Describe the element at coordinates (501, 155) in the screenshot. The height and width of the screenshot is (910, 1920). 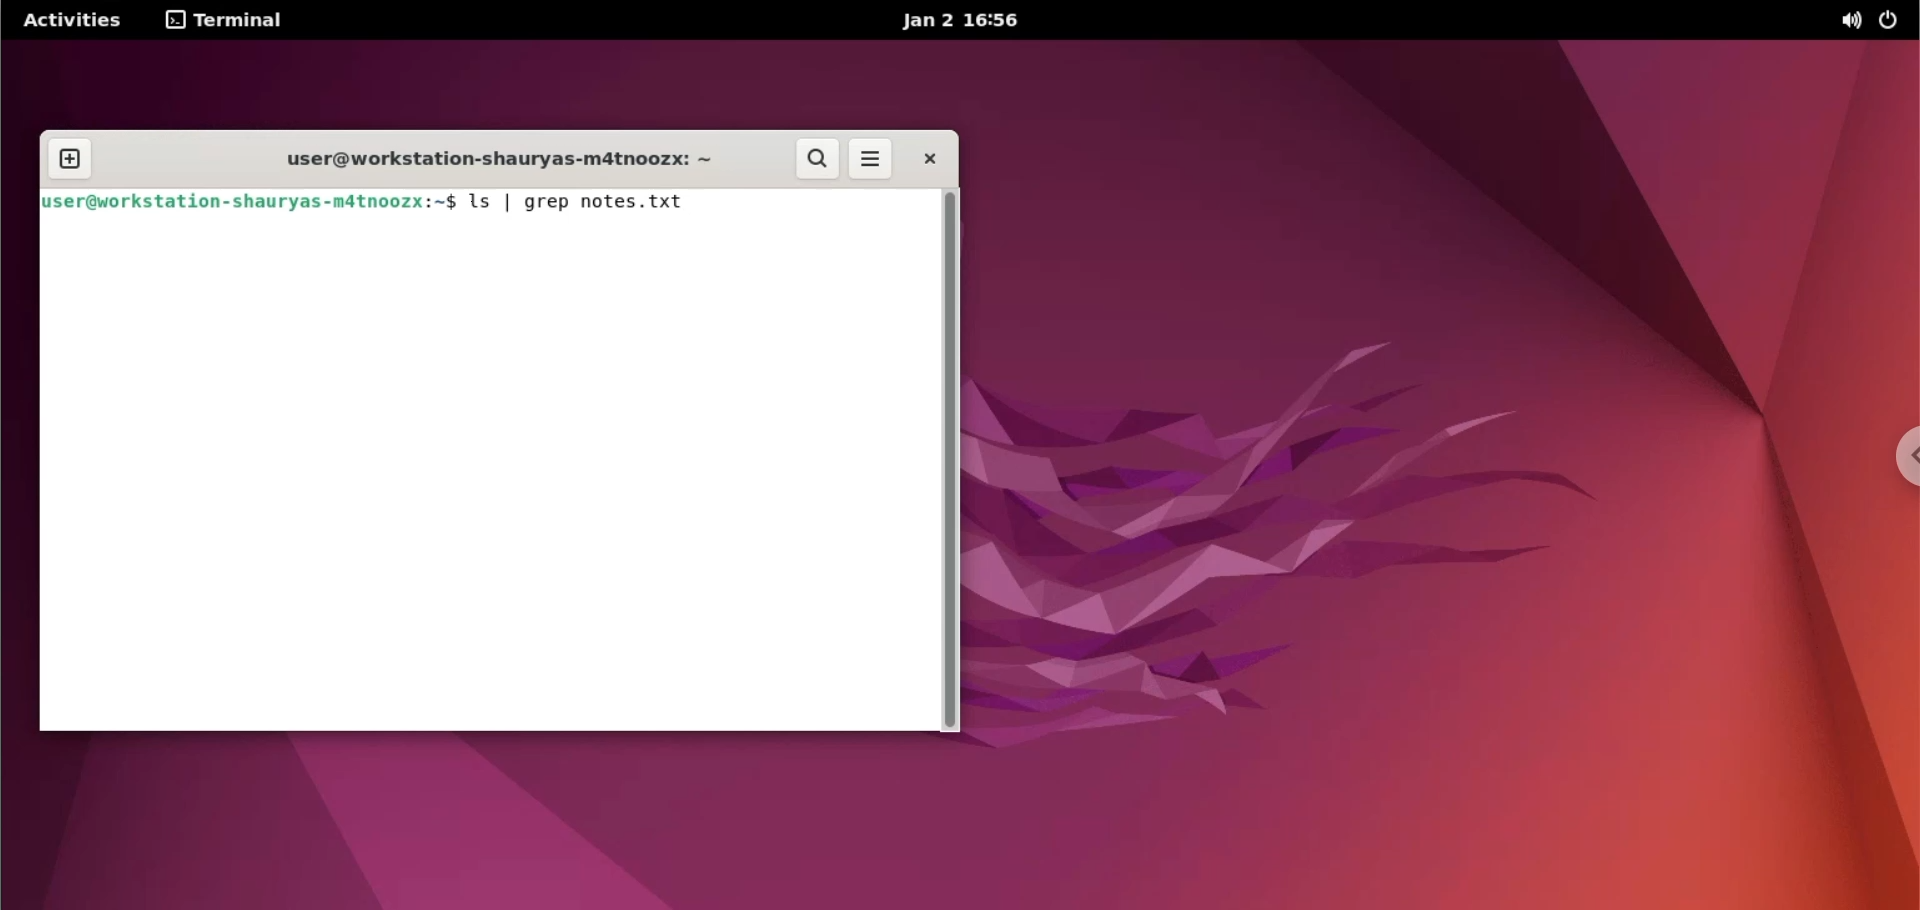
I see `user@workstation-shauryas-m4tnoozx: ~` at that location.